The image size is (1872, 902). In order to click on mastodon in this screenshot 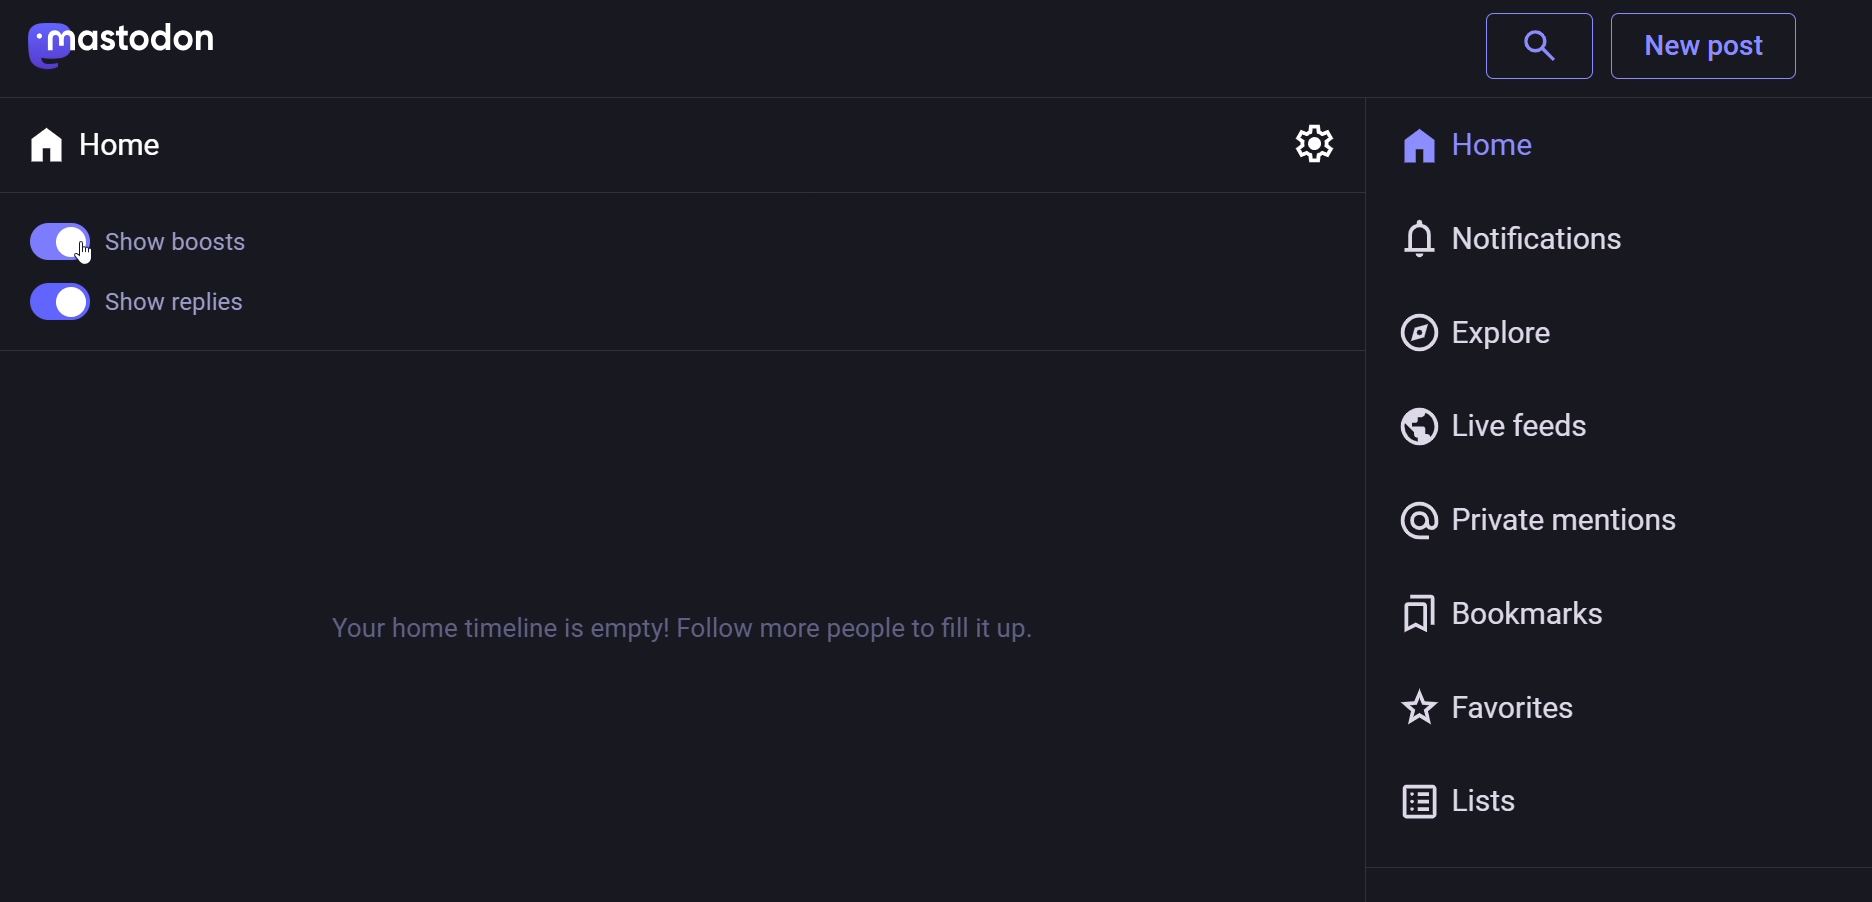, I will do `click(119, 46)`.